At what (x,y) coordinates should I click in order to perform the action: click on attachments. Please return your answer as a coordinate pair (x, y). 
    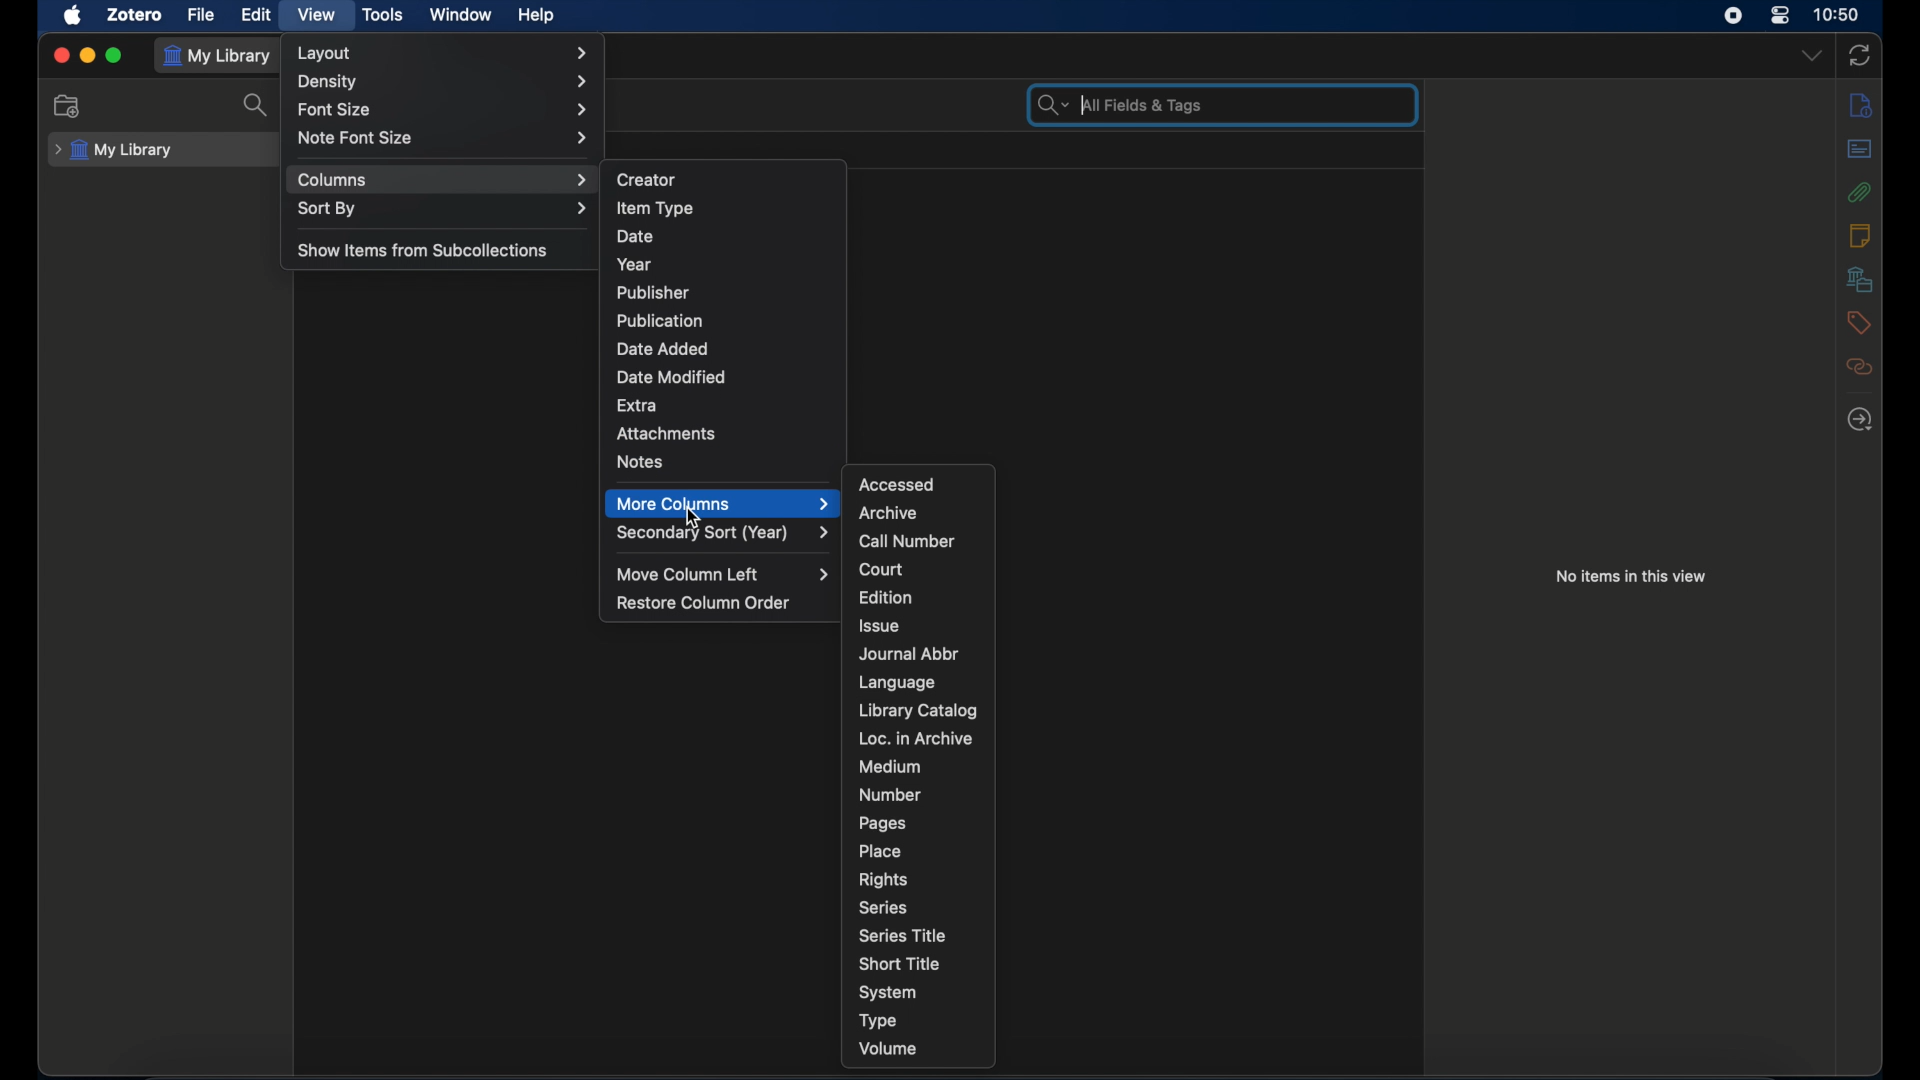
    Looking at the image, I should click on (667, 434).